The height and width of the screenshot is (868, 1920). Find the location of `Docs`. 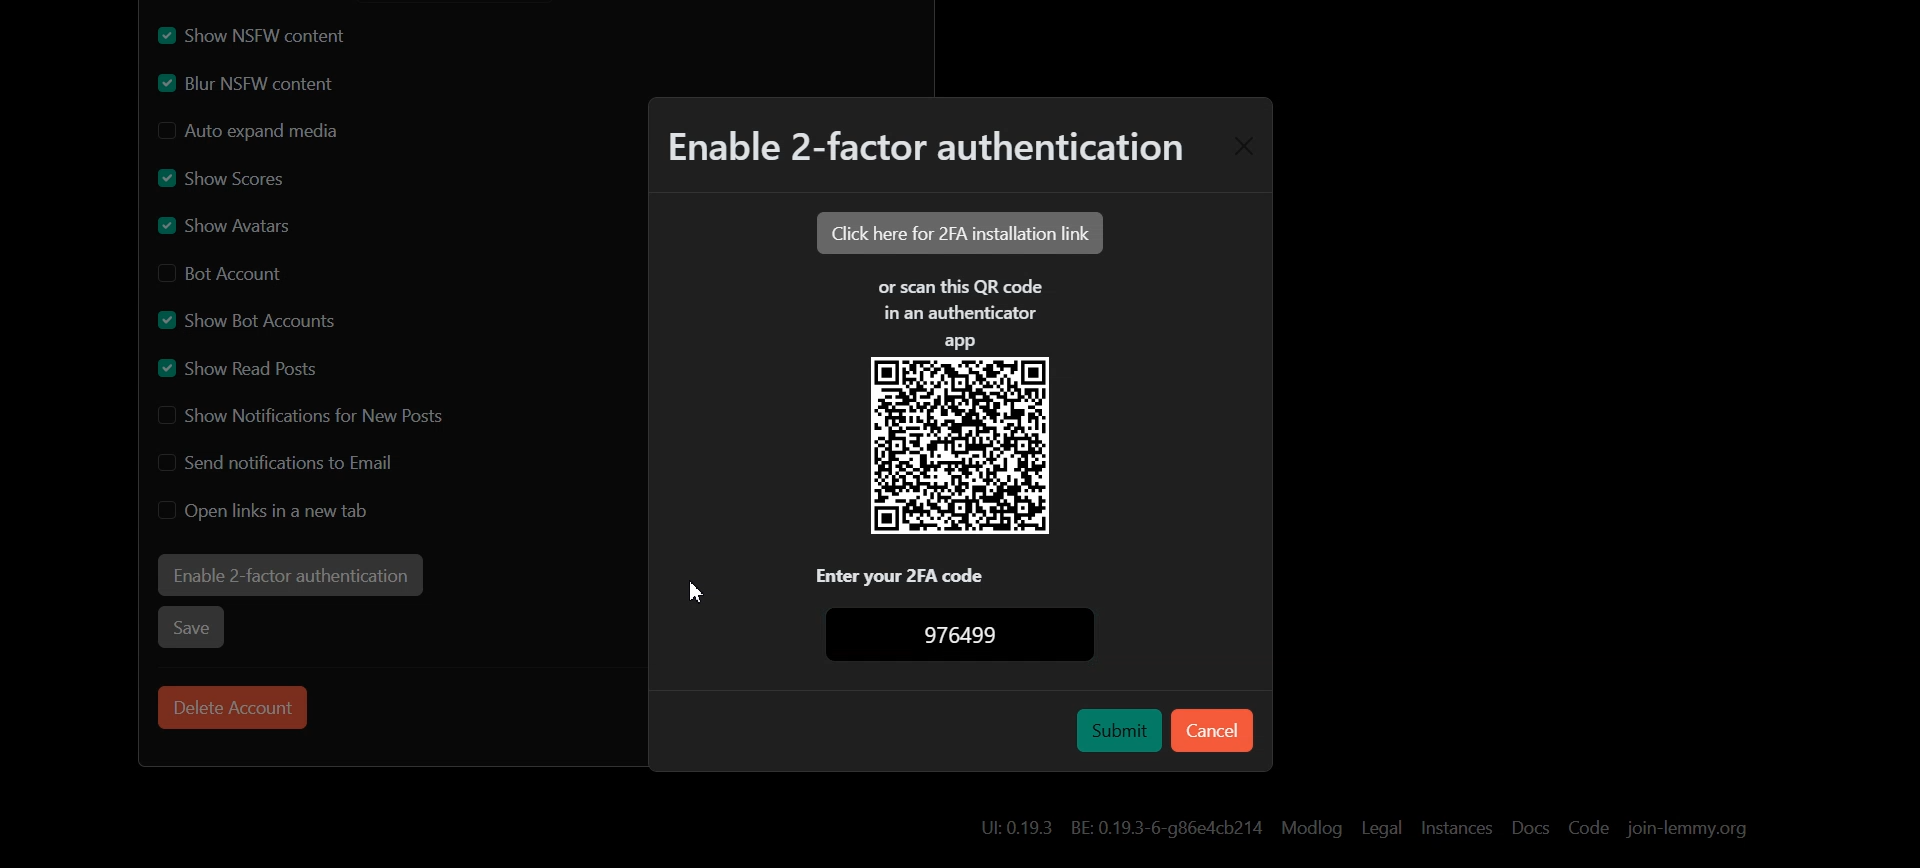

Docs is located at coordinates (1529, 829).